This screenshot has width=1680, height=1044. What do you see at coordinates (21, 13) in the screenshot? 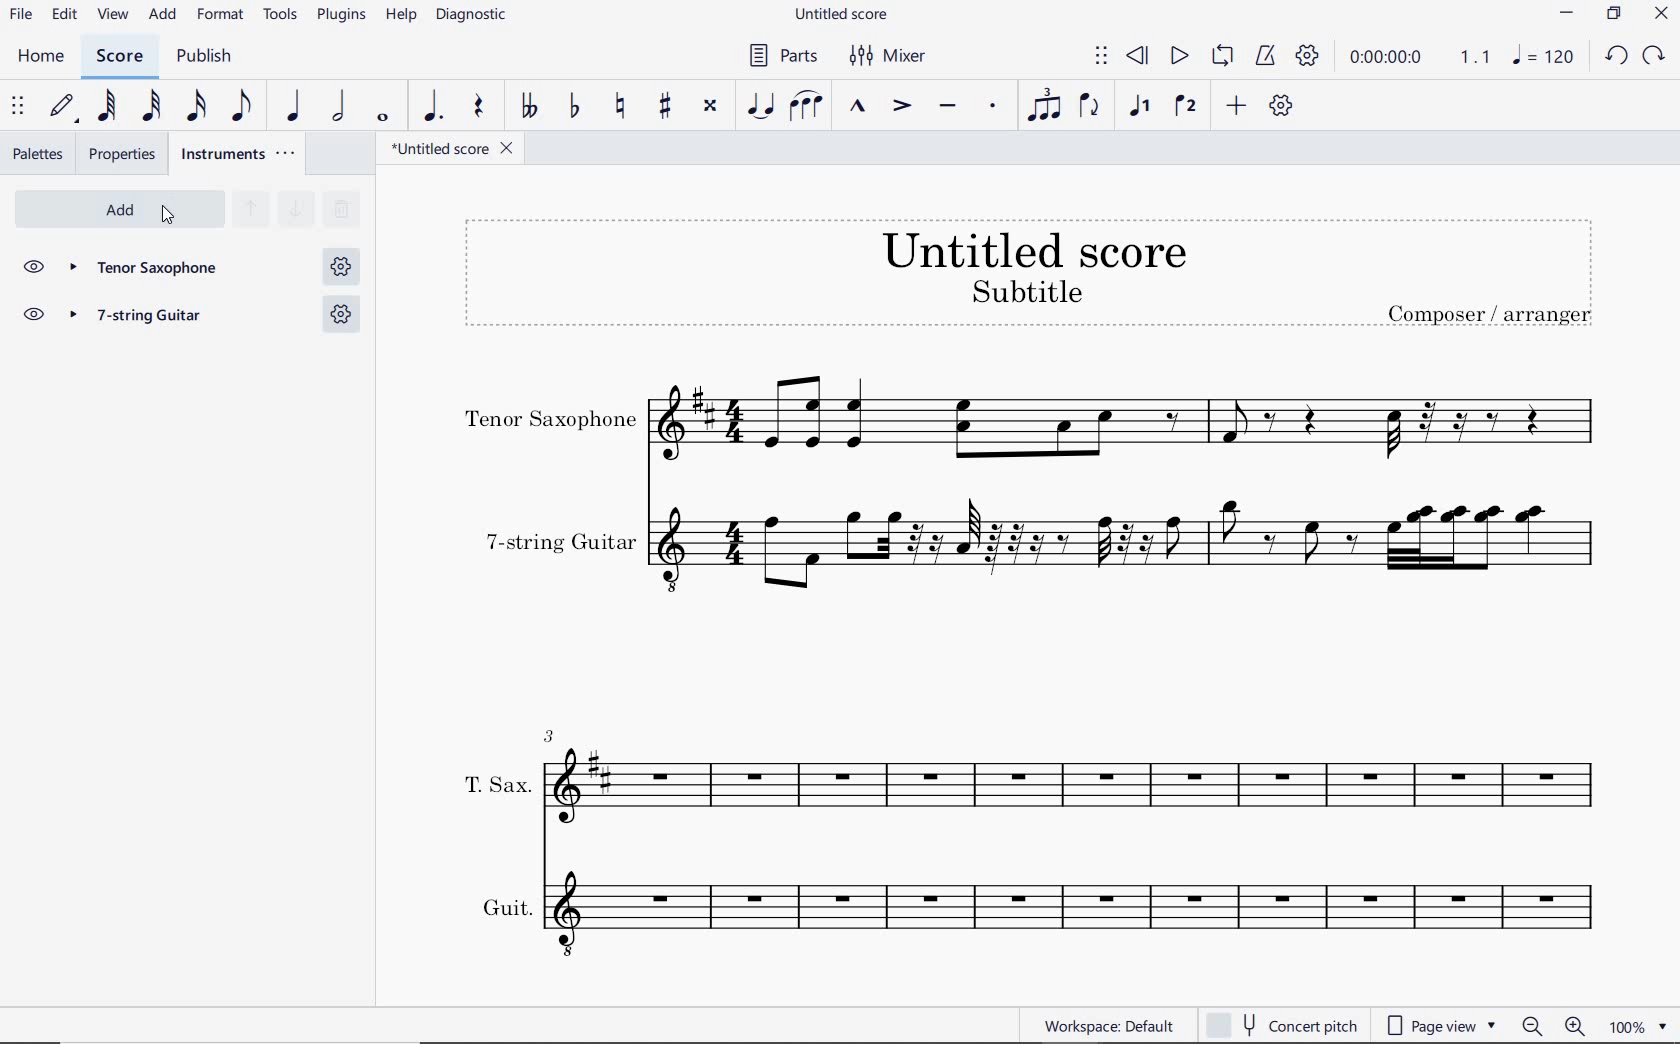
I see `FILE` at bounding box center [21, 13].